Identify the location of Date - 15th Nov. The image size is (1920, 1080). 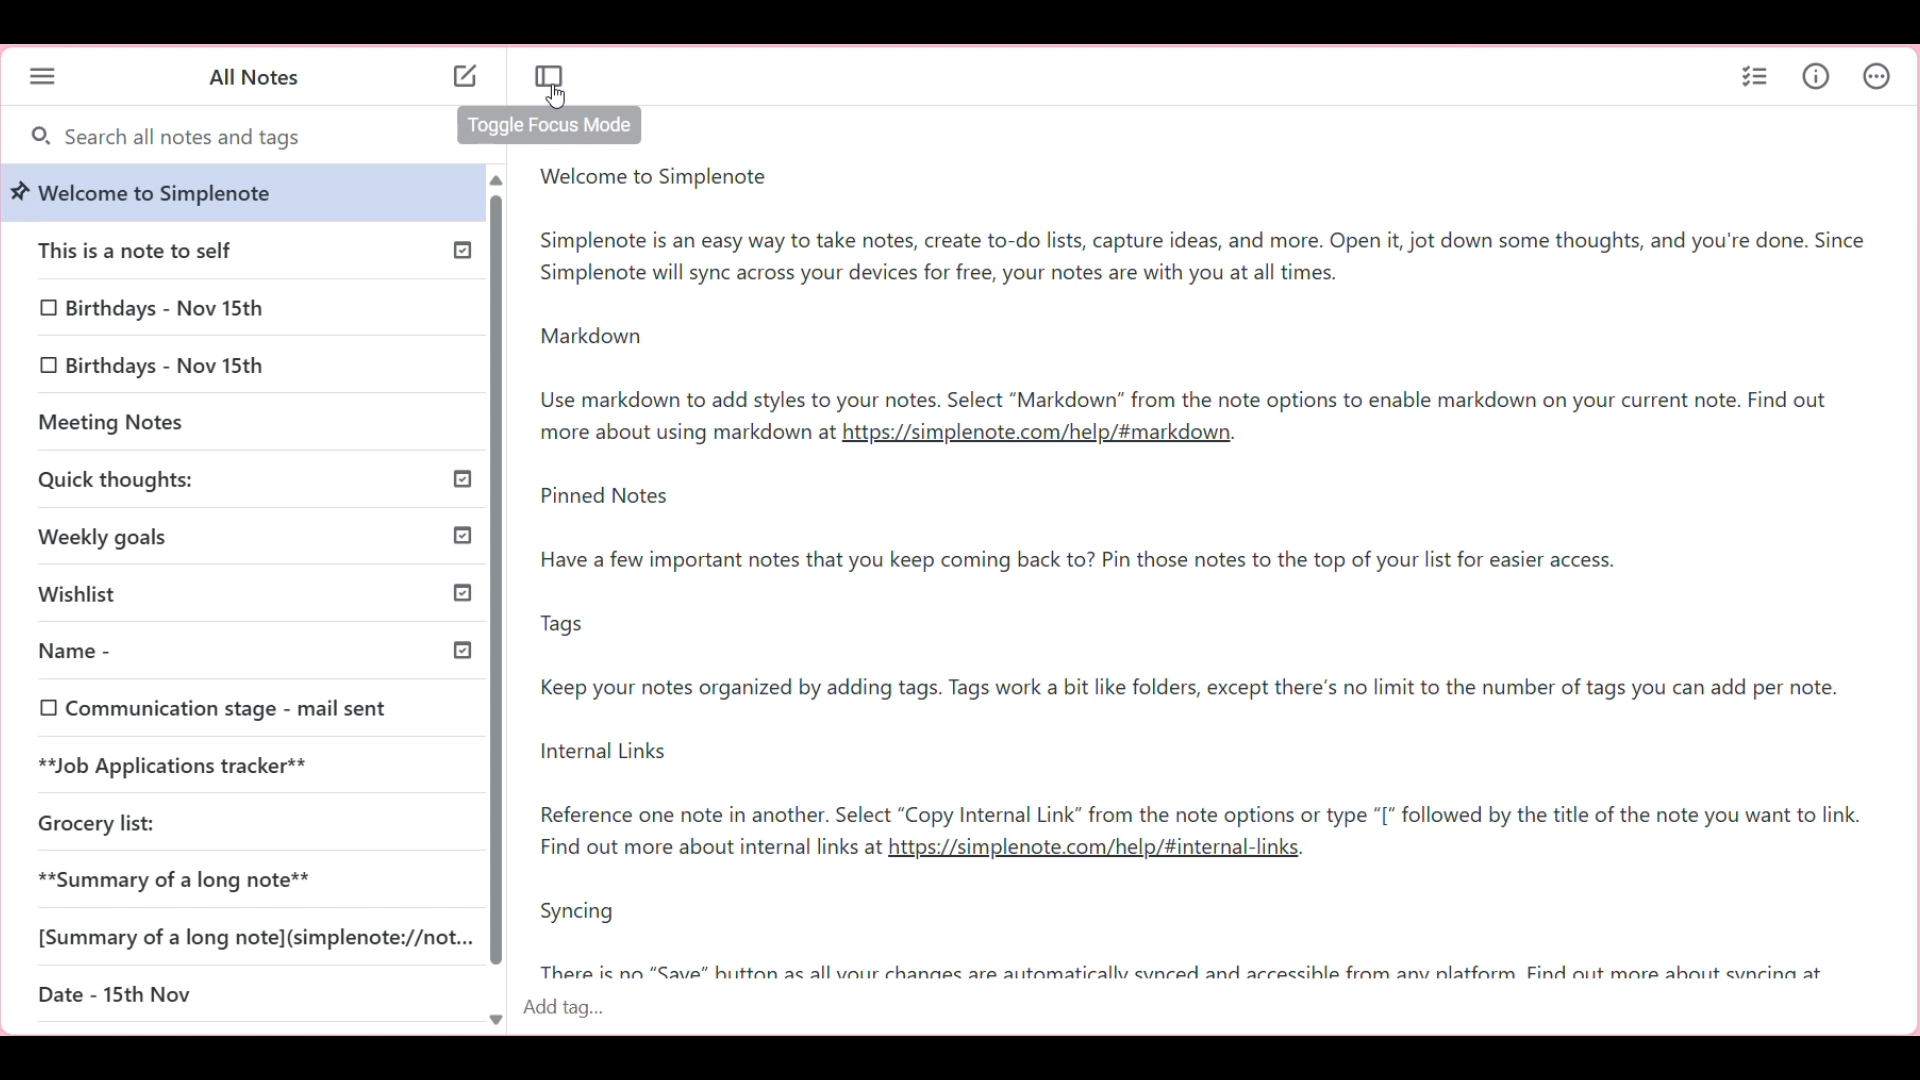
(113, 996).